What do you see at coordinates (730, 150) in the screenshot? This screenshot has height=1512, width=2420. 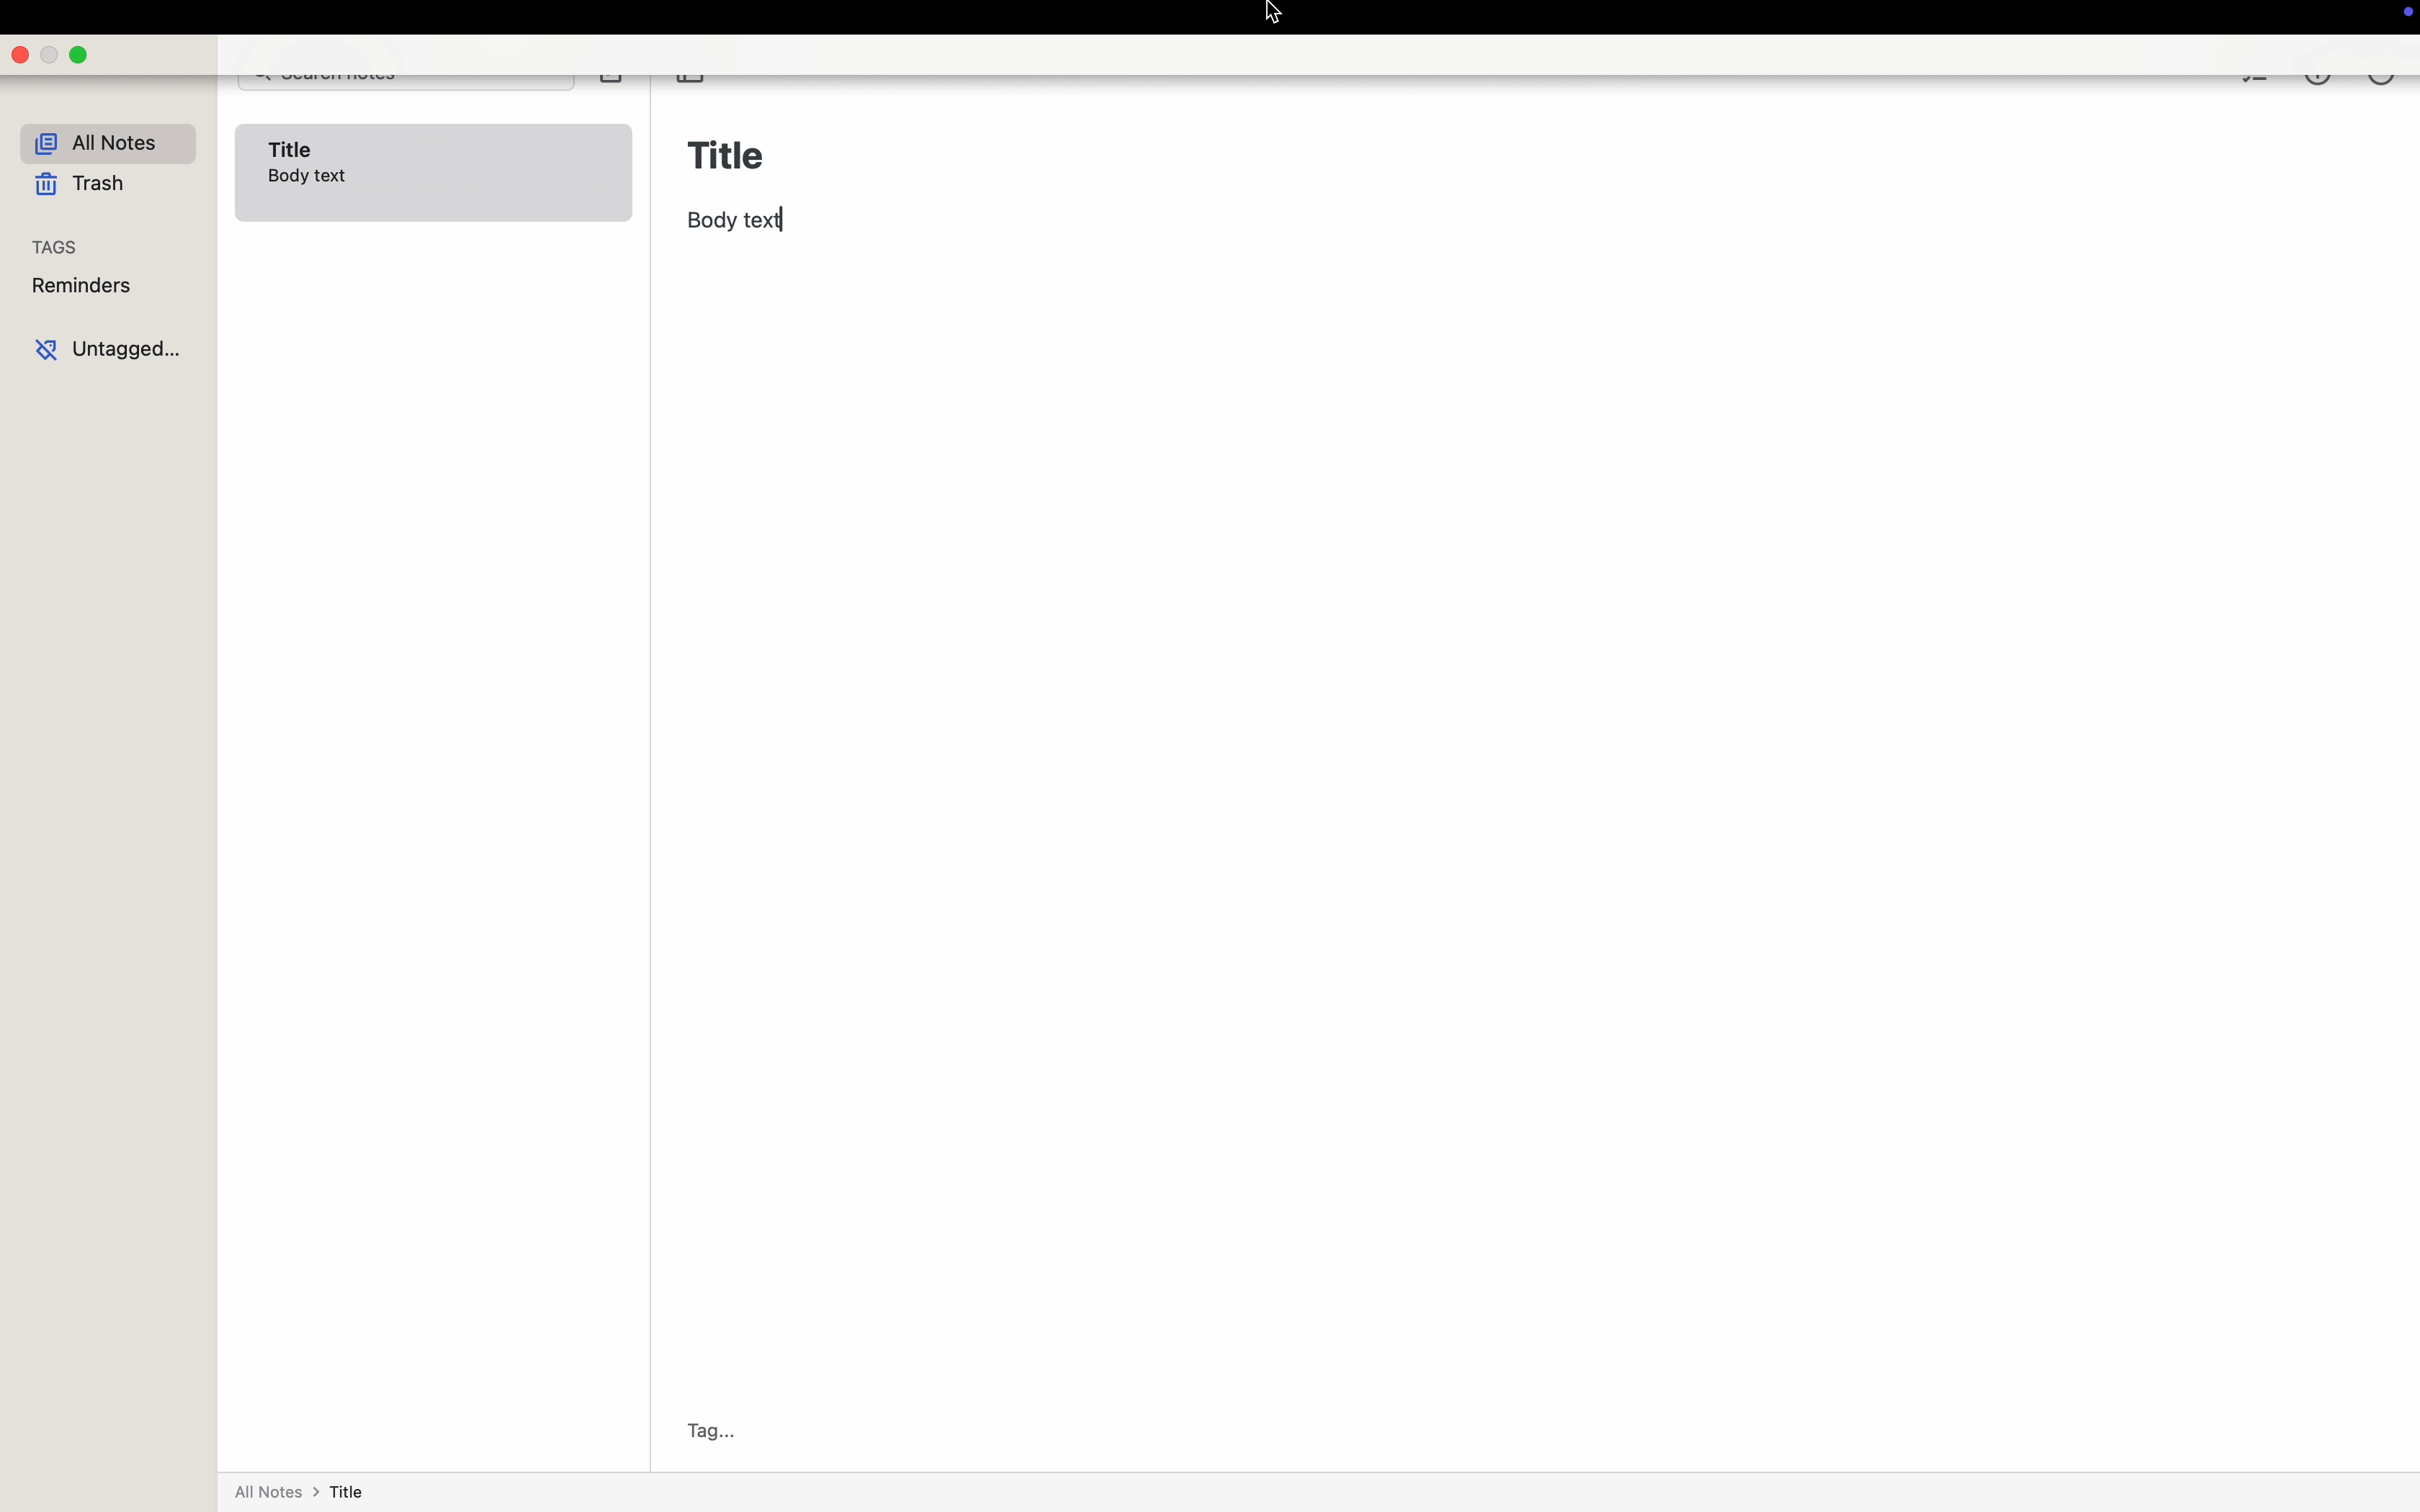 I see `Title` at bounding box center [730, 150].